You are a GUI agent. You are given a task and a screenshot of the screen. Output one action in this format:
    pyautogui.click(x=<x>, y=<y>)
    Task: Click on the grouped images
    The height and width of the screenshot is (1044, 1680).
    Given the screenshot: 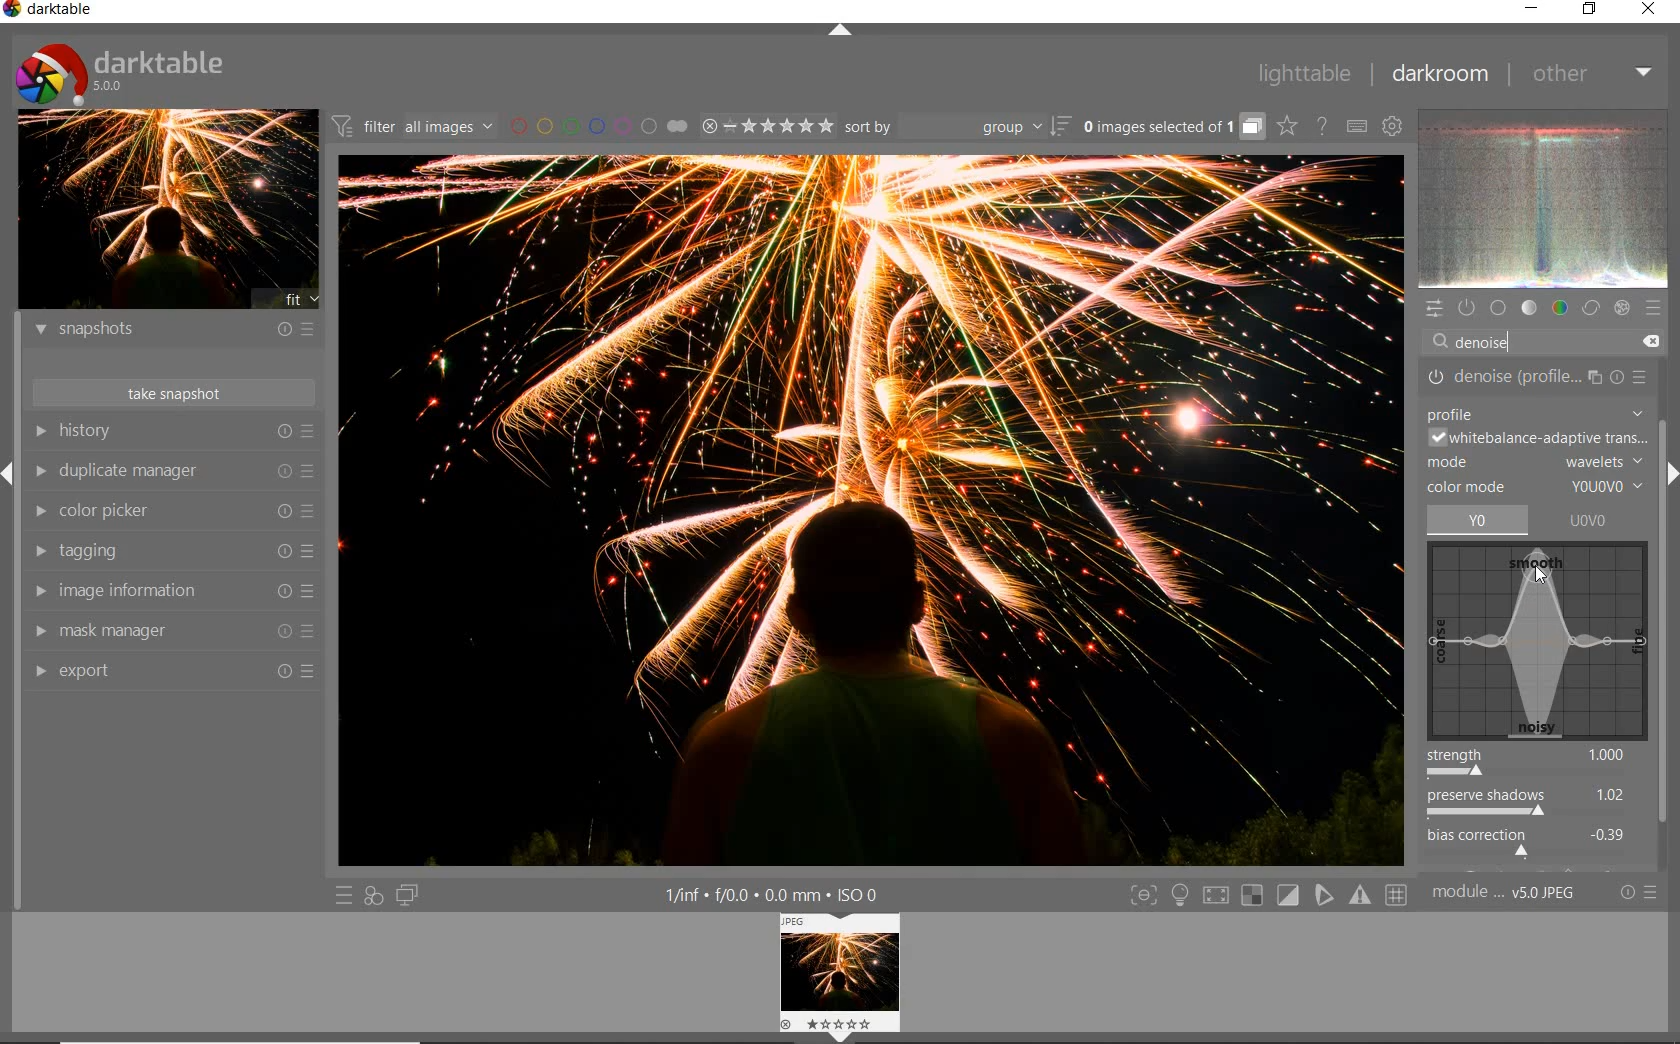 What is the action you would take?
    pyautogui.click(x=1172, y=125)
    